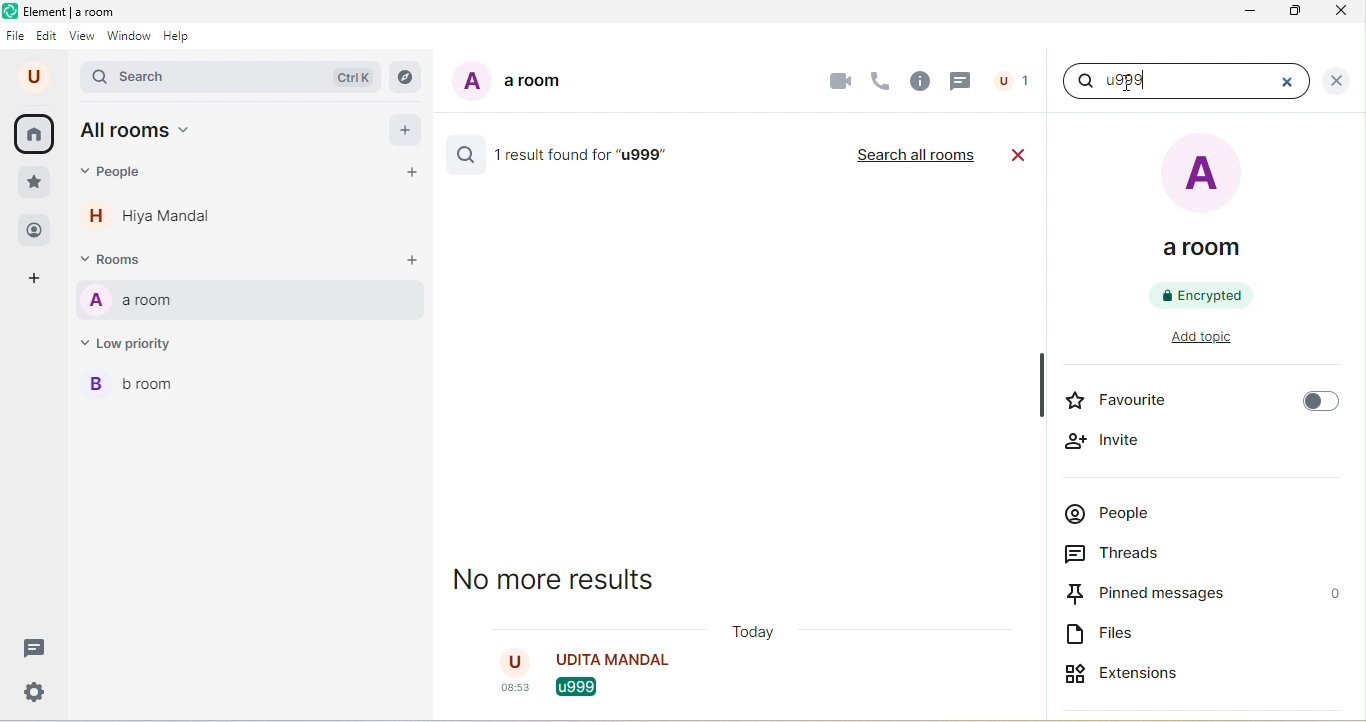 The image size is (1366, 722). What do you see at coordinates (1336, 80) in the screenshot?
I see `close` at bounding box center [1336, 80].